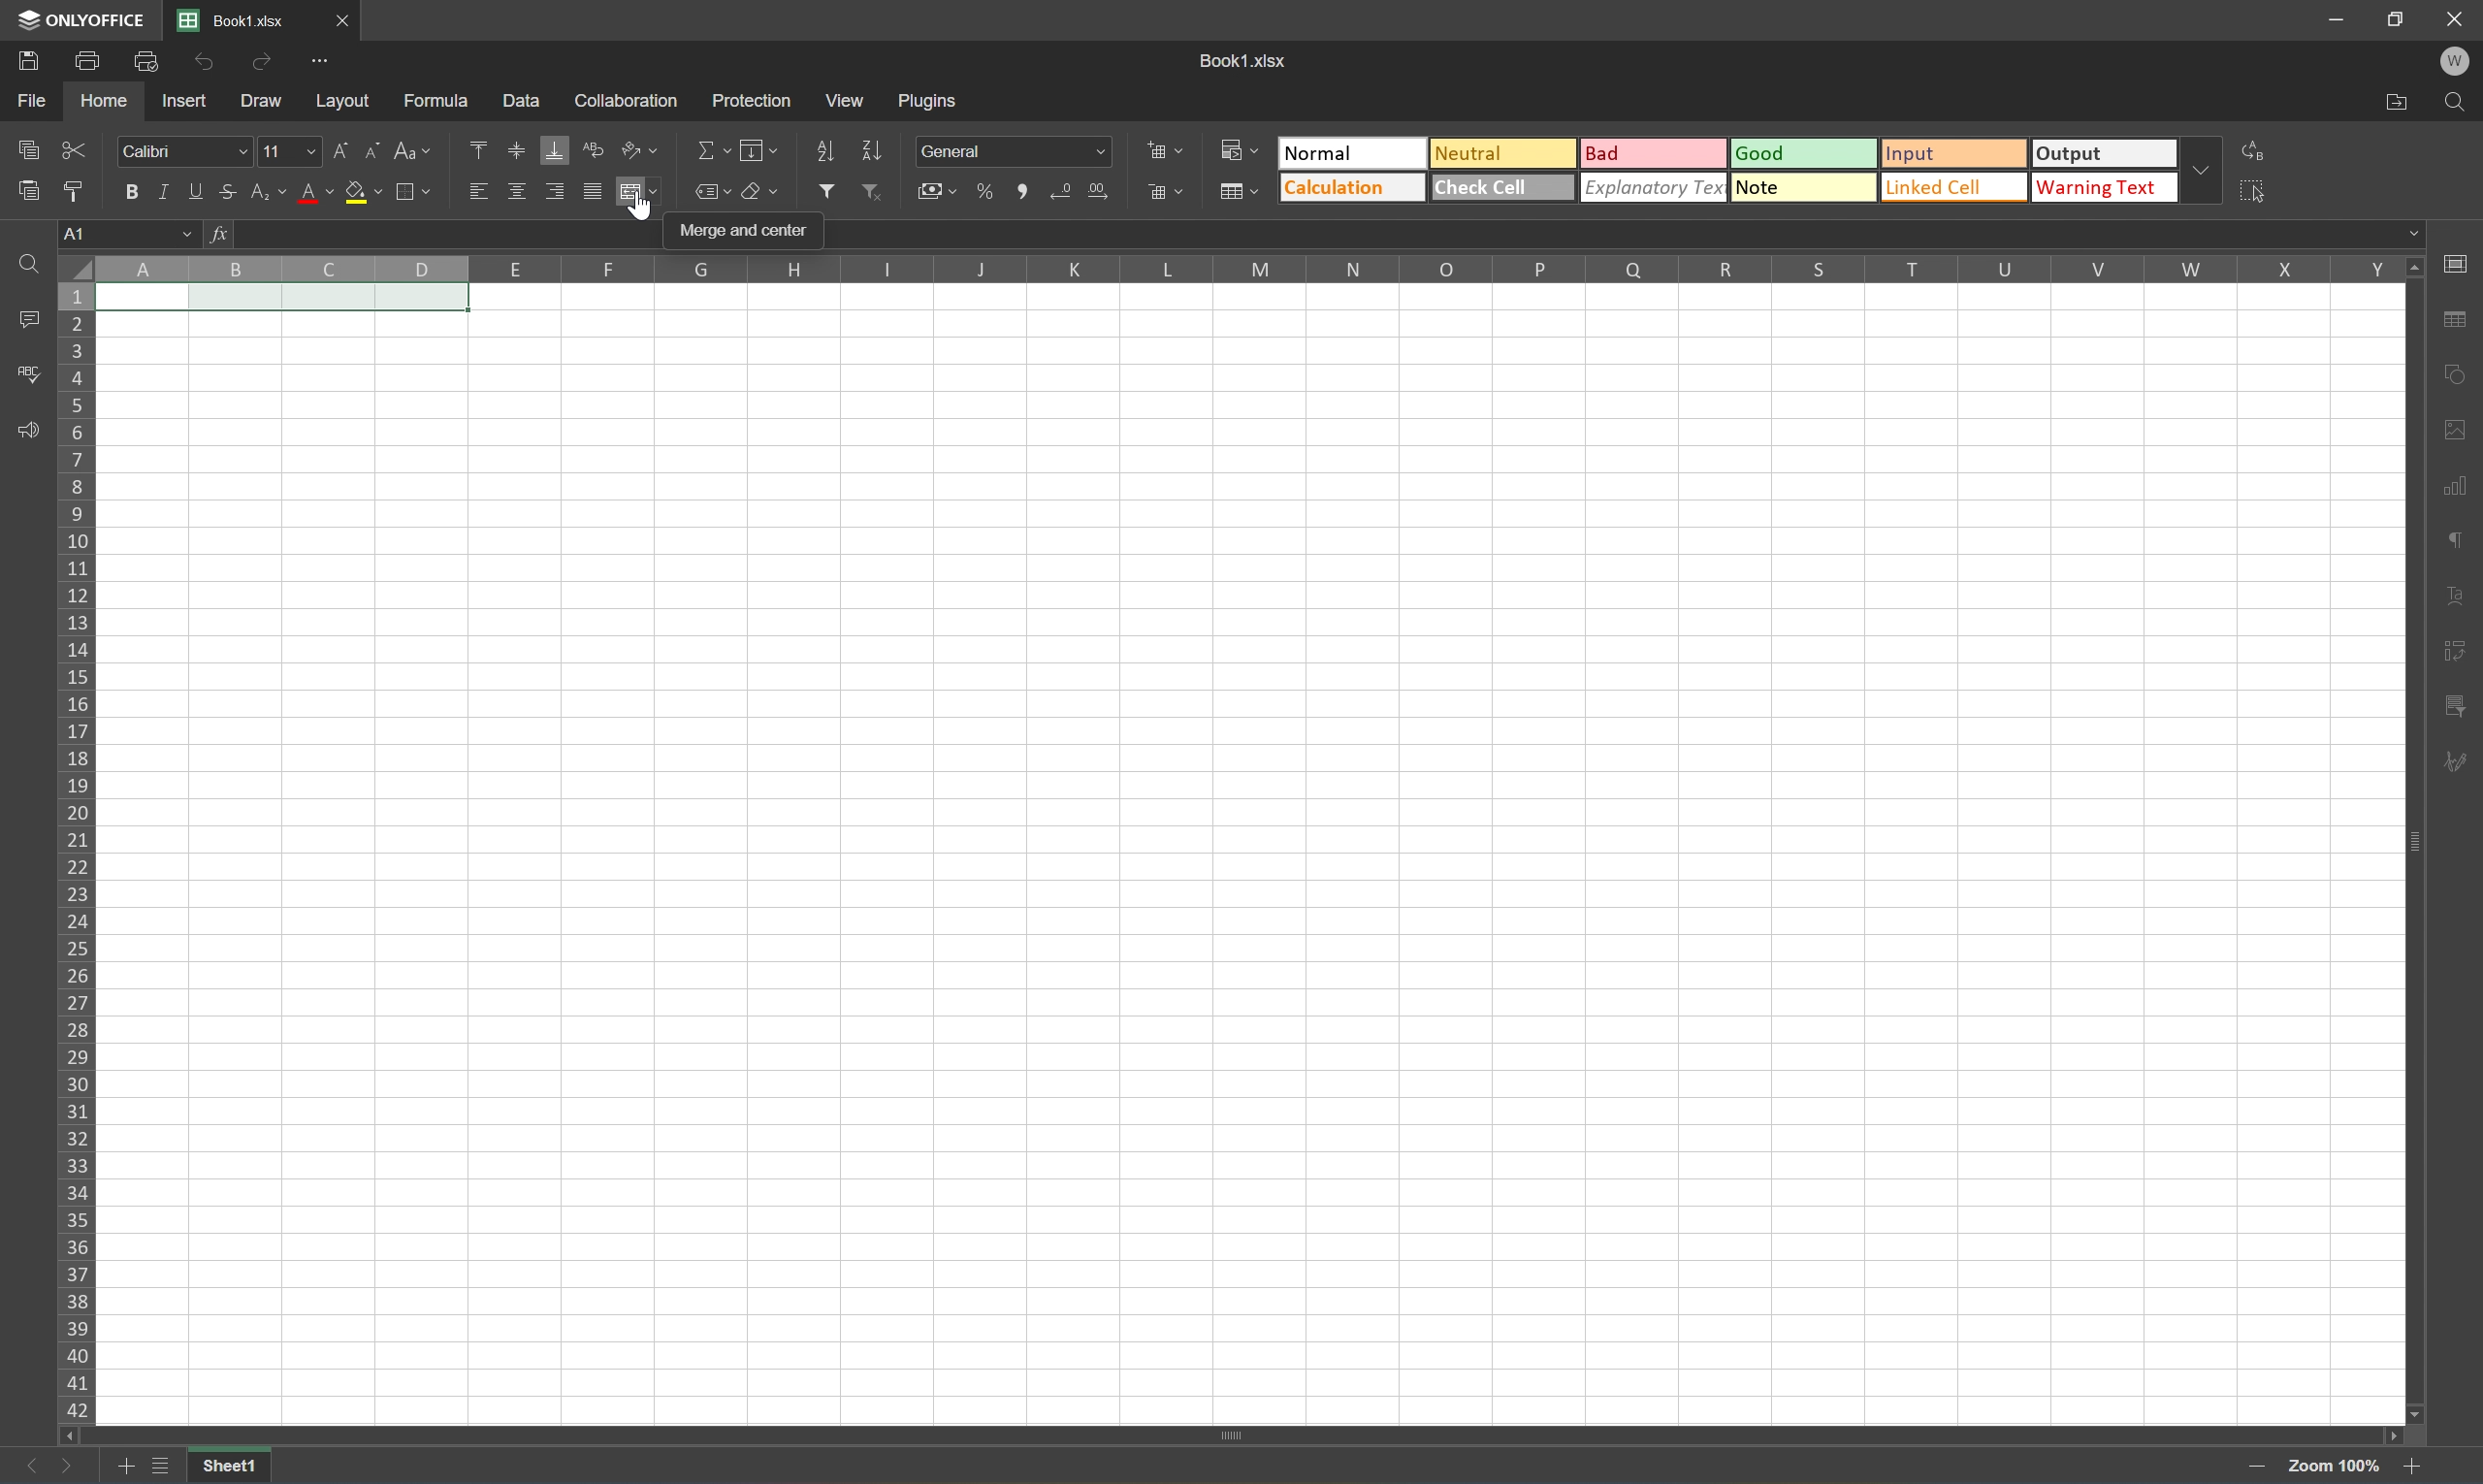 This screenshot has height=1484, width=2483. Describe the element at coordinates (639, 148) in the screenshot. I see `Orientation` at that location.